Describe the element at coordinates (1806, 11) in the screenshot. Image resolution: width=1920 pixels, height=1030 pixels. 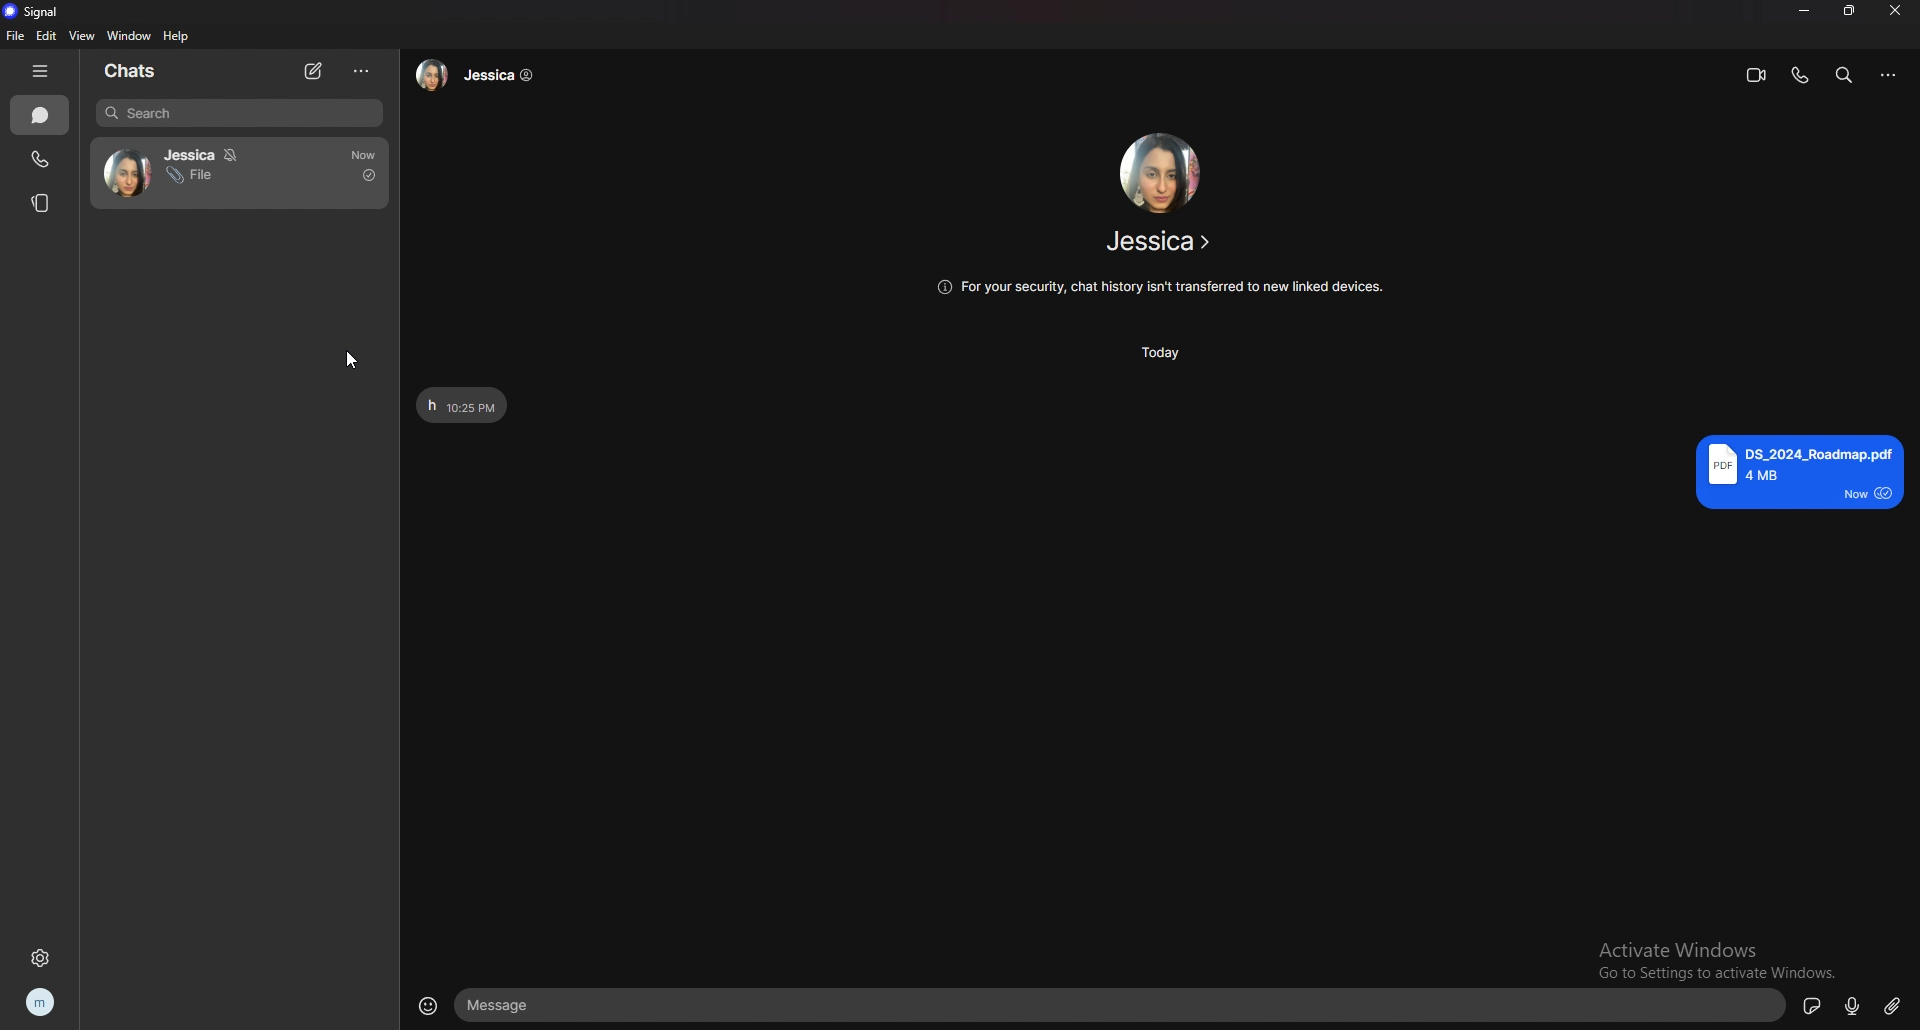
I see `minimize` at that location.